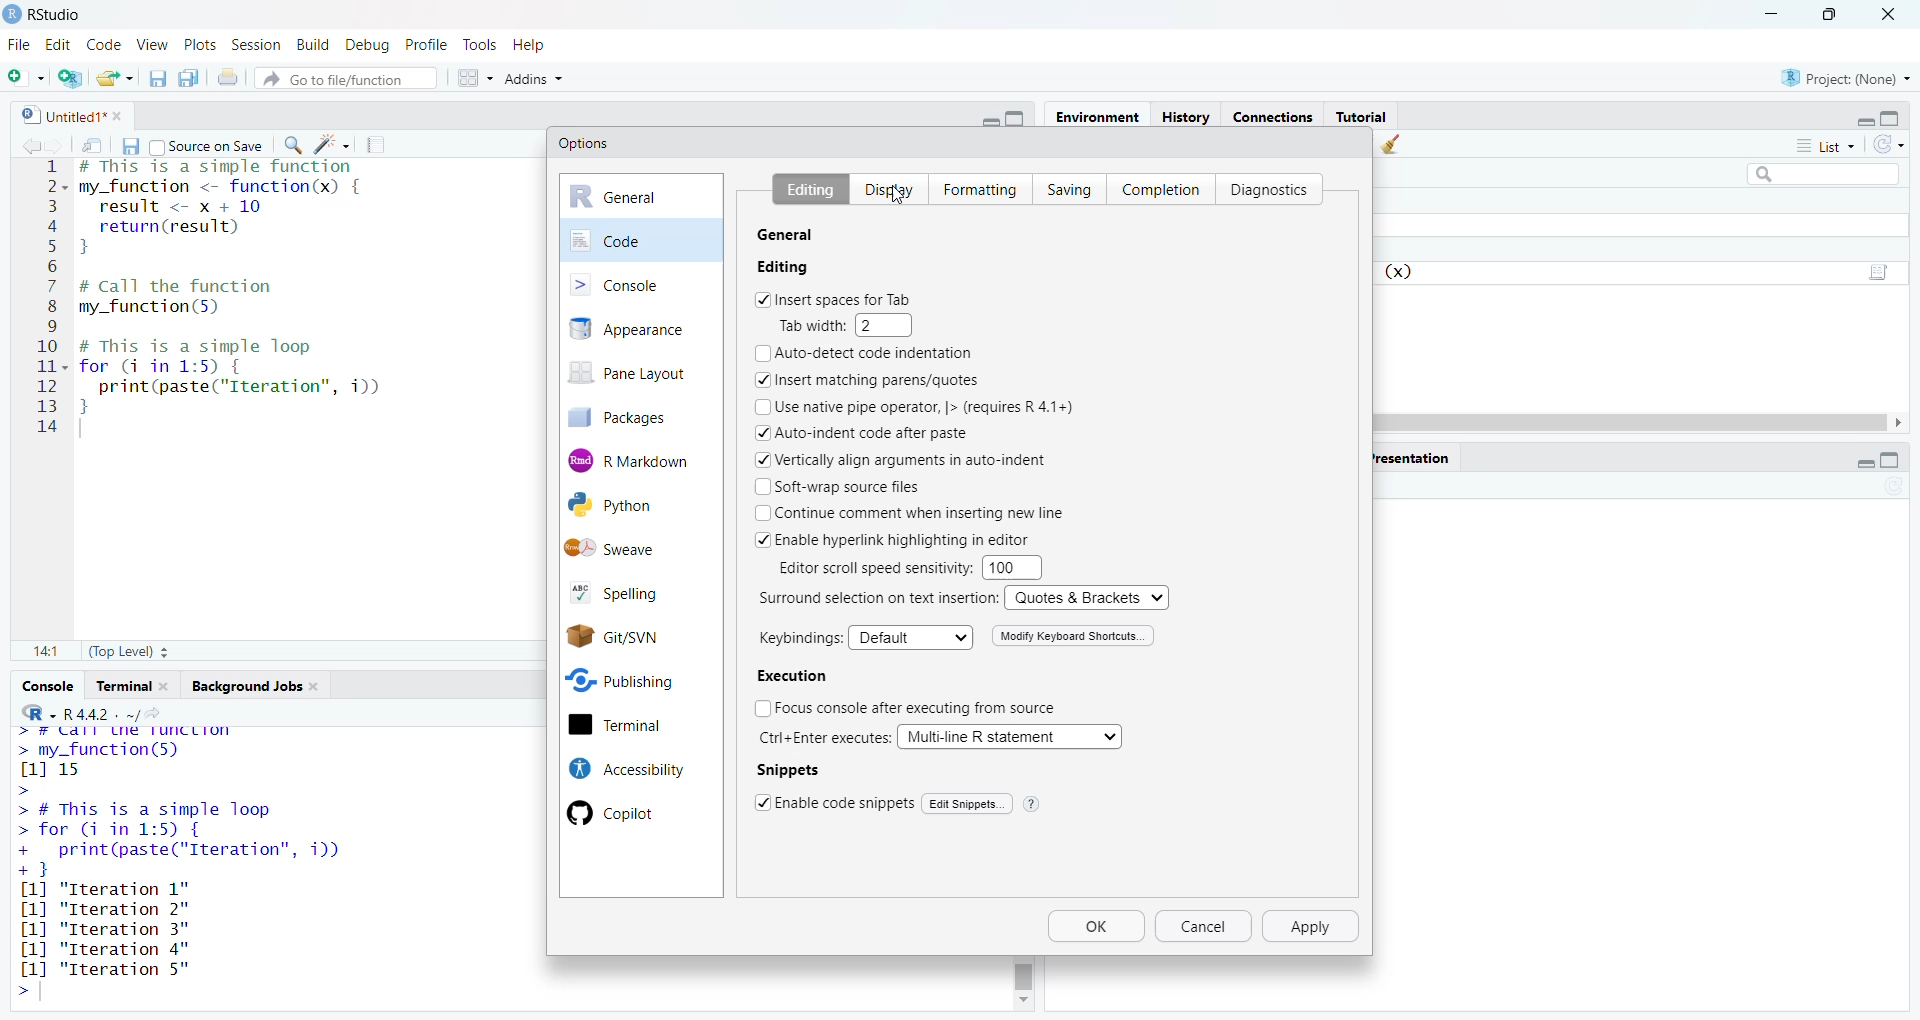  What do you see at coordinates (116, 889) in the screenshot?
I see `[1] "Iteration 1"` at bounding box center [116, 889].